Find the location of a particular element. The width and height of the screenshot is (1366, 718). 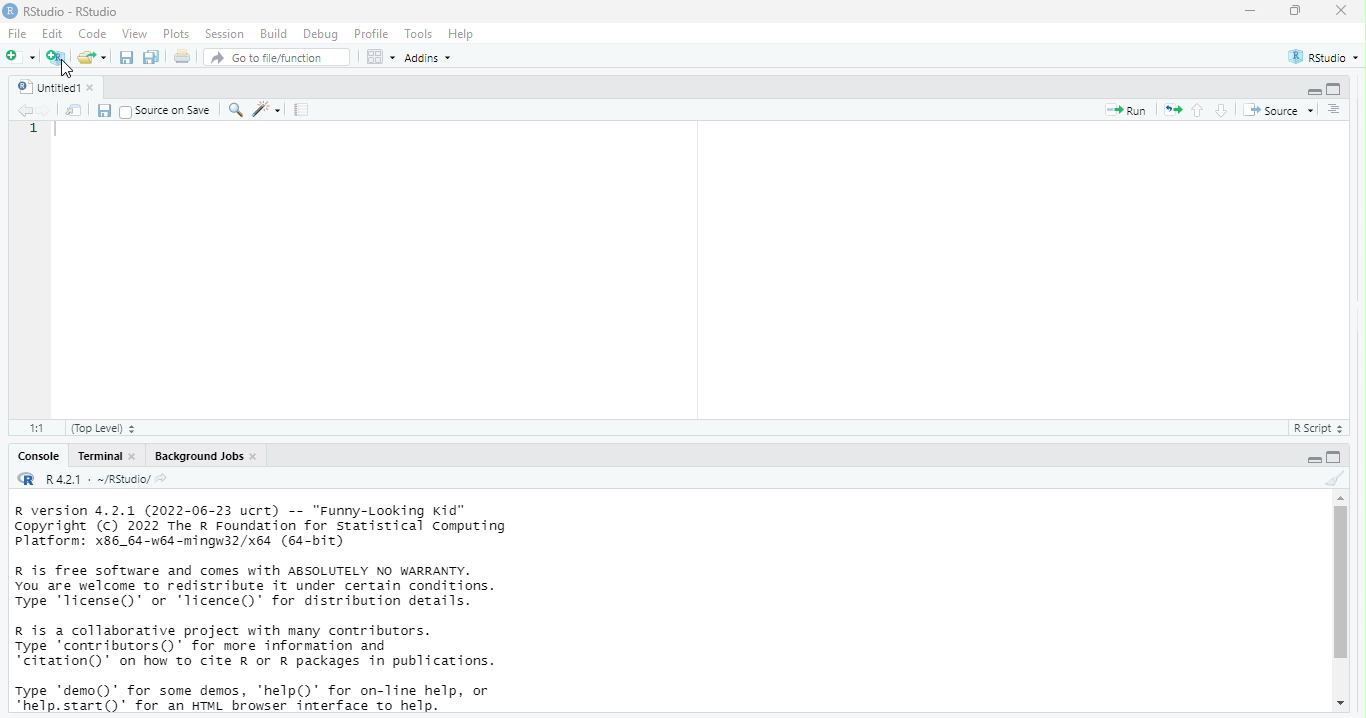

move up is located at coordinates (1342, 495).